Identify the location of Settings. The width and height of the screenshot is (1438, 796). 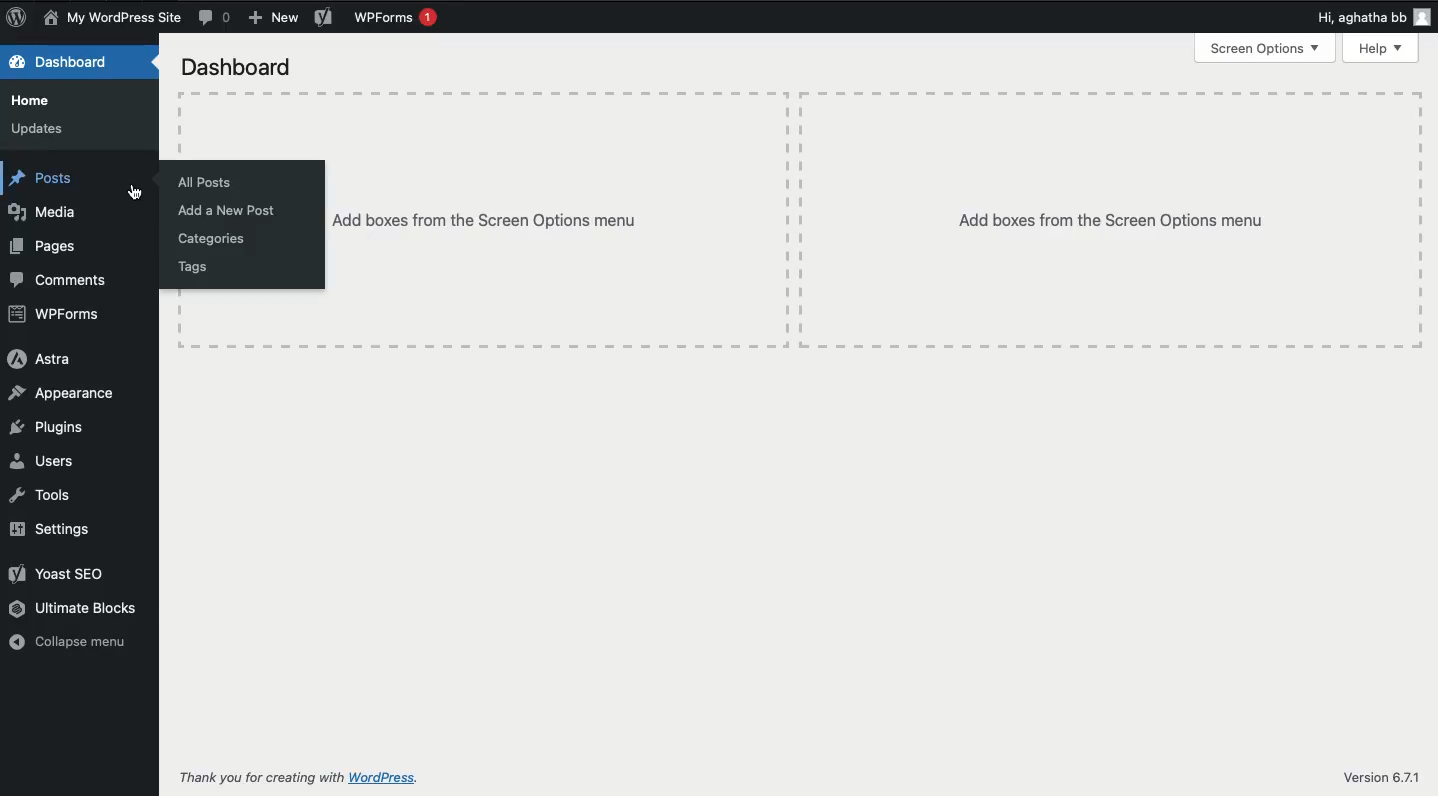
(54, 529).